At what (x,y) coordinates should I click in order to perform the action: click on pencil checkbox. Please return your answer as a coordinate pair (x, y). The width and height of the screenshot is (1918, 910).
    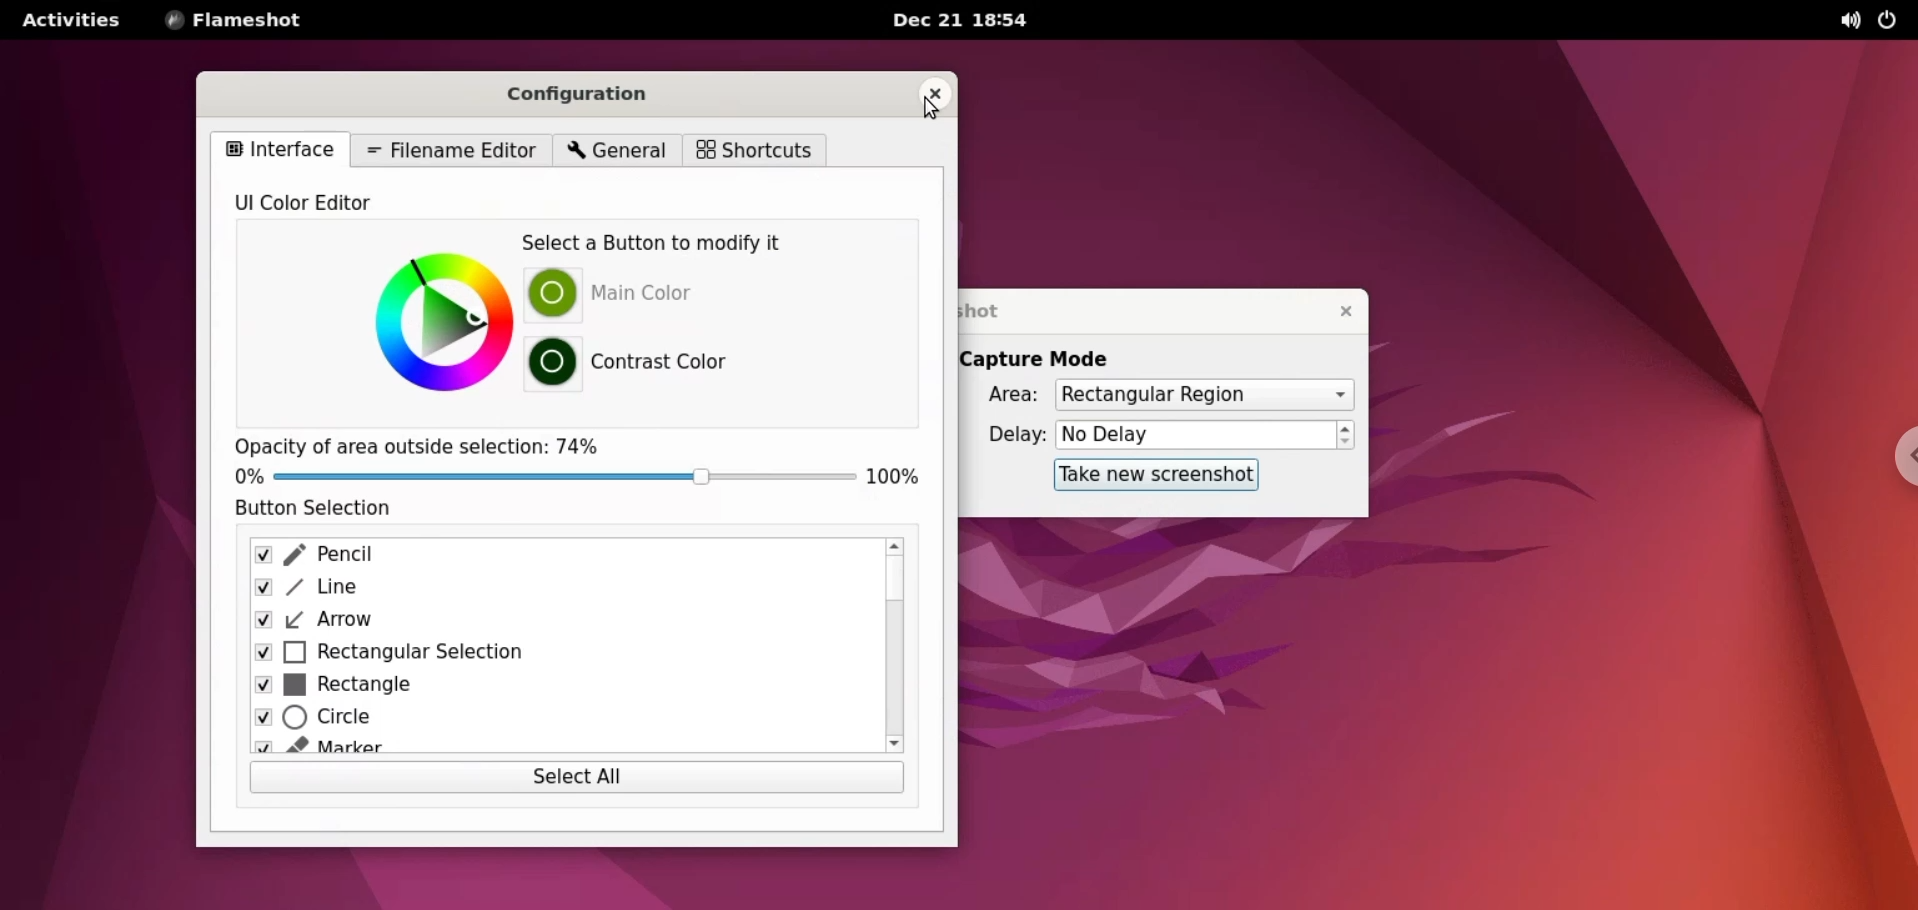
    Looking at the image, I should click on (553, 554).